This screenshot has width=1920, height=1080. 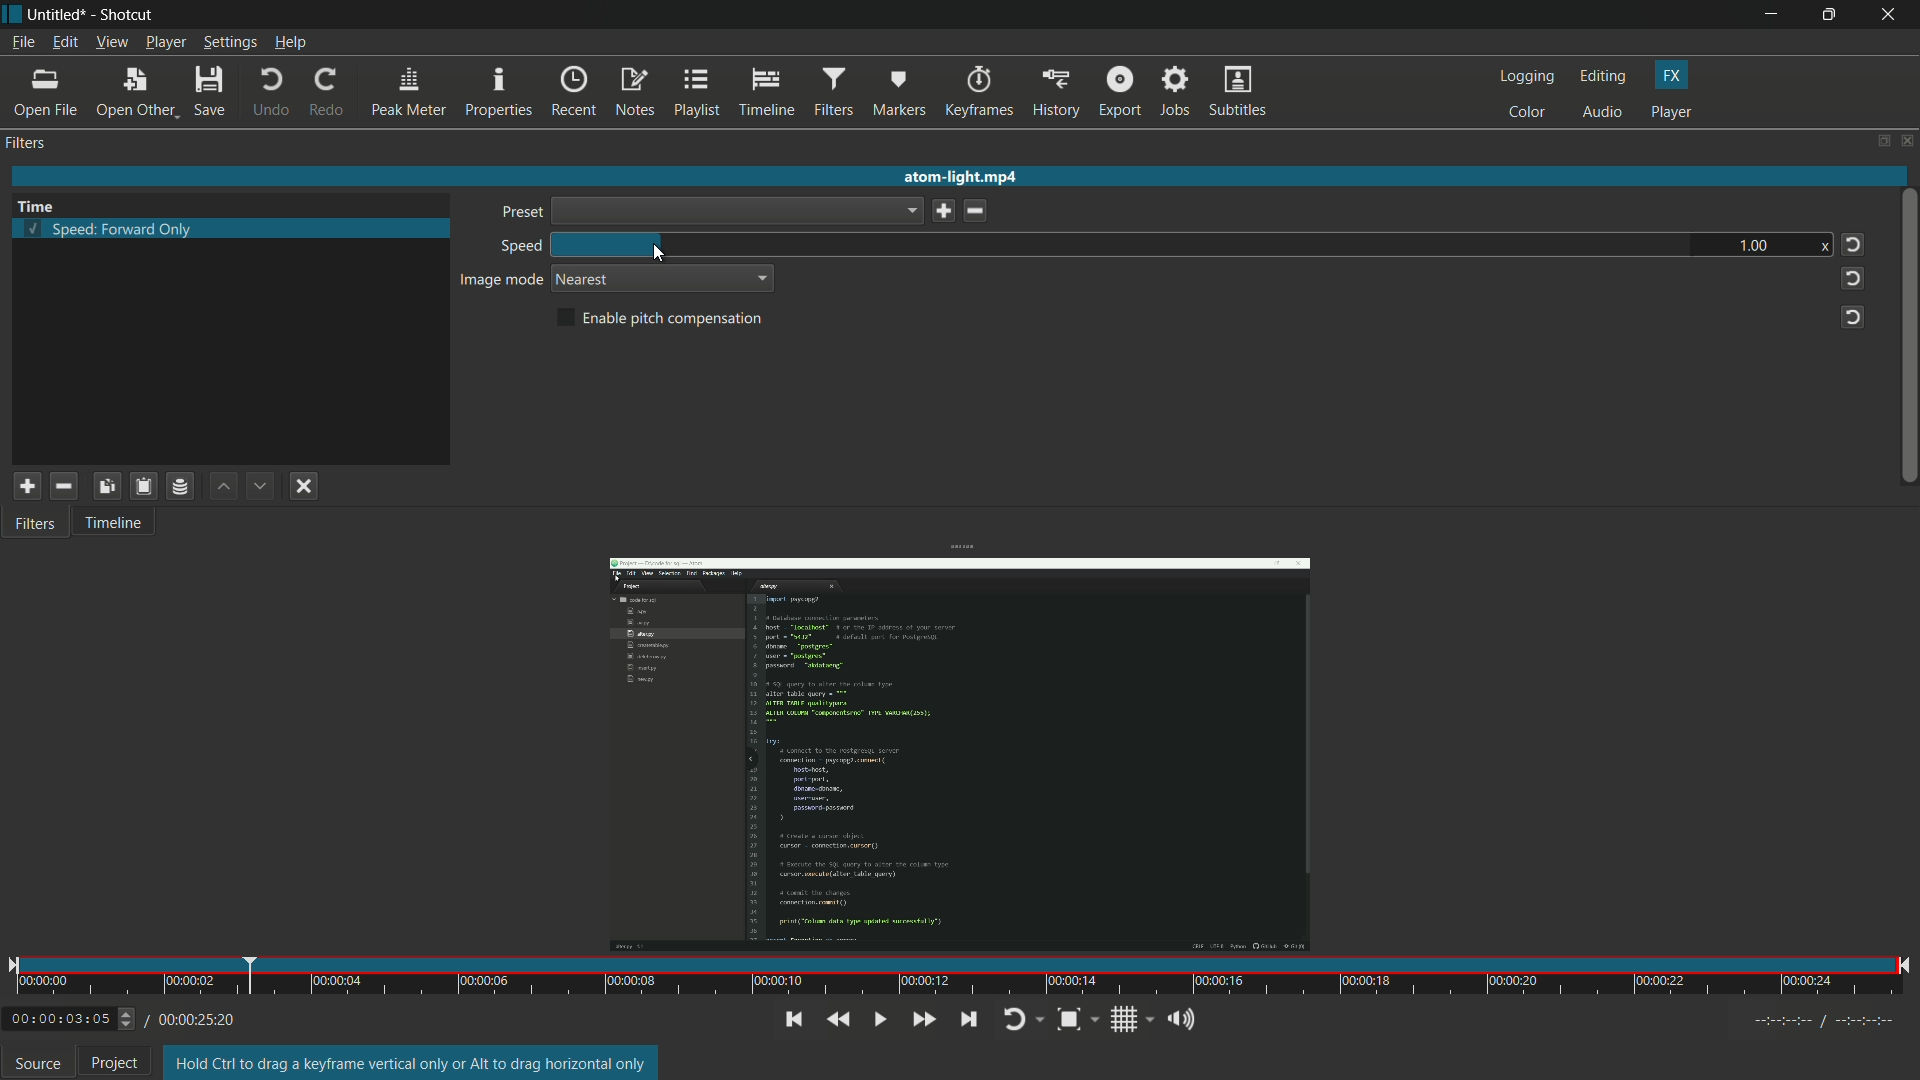 What do you see at coordinates (979, 211) in the screenshot?
I see `delete` at bounding box center [979, 211].